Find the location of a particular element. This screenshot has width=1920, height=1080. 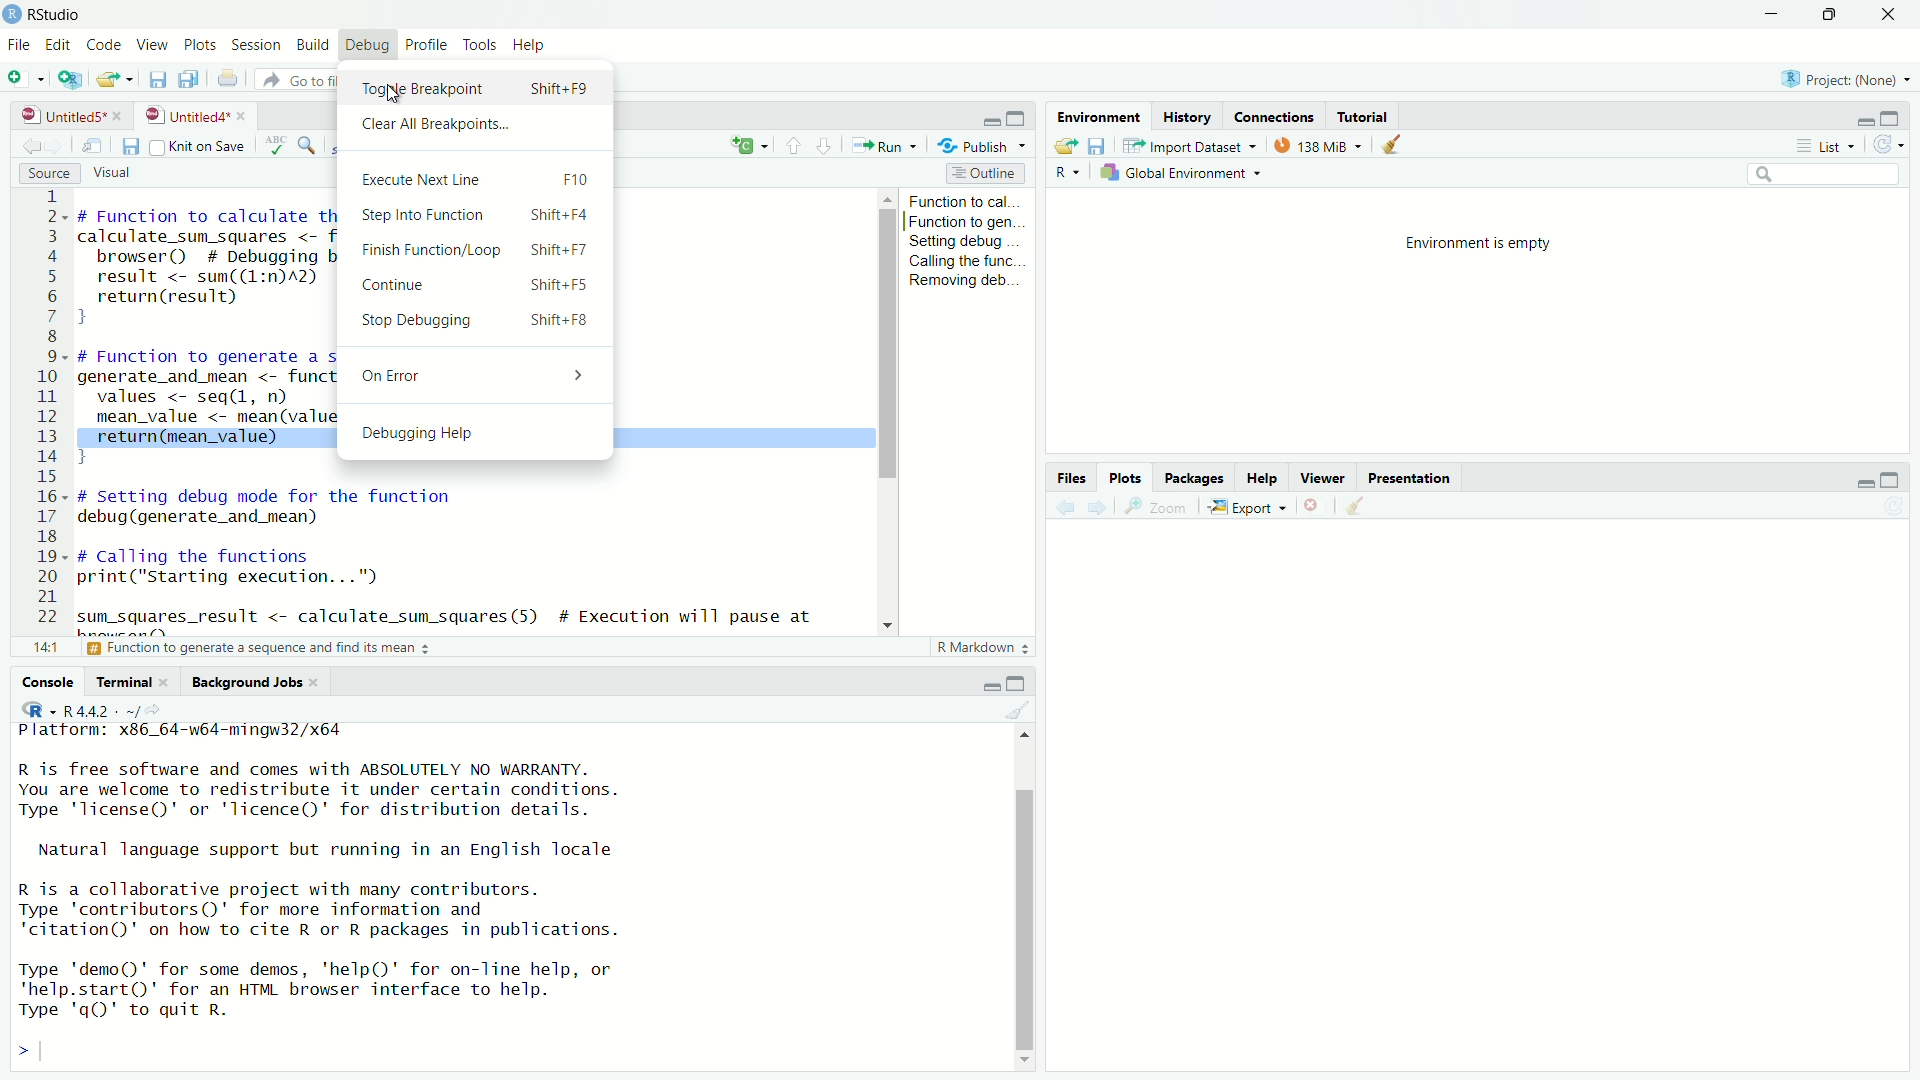

save all open documents is located at coordinates (191, 80).